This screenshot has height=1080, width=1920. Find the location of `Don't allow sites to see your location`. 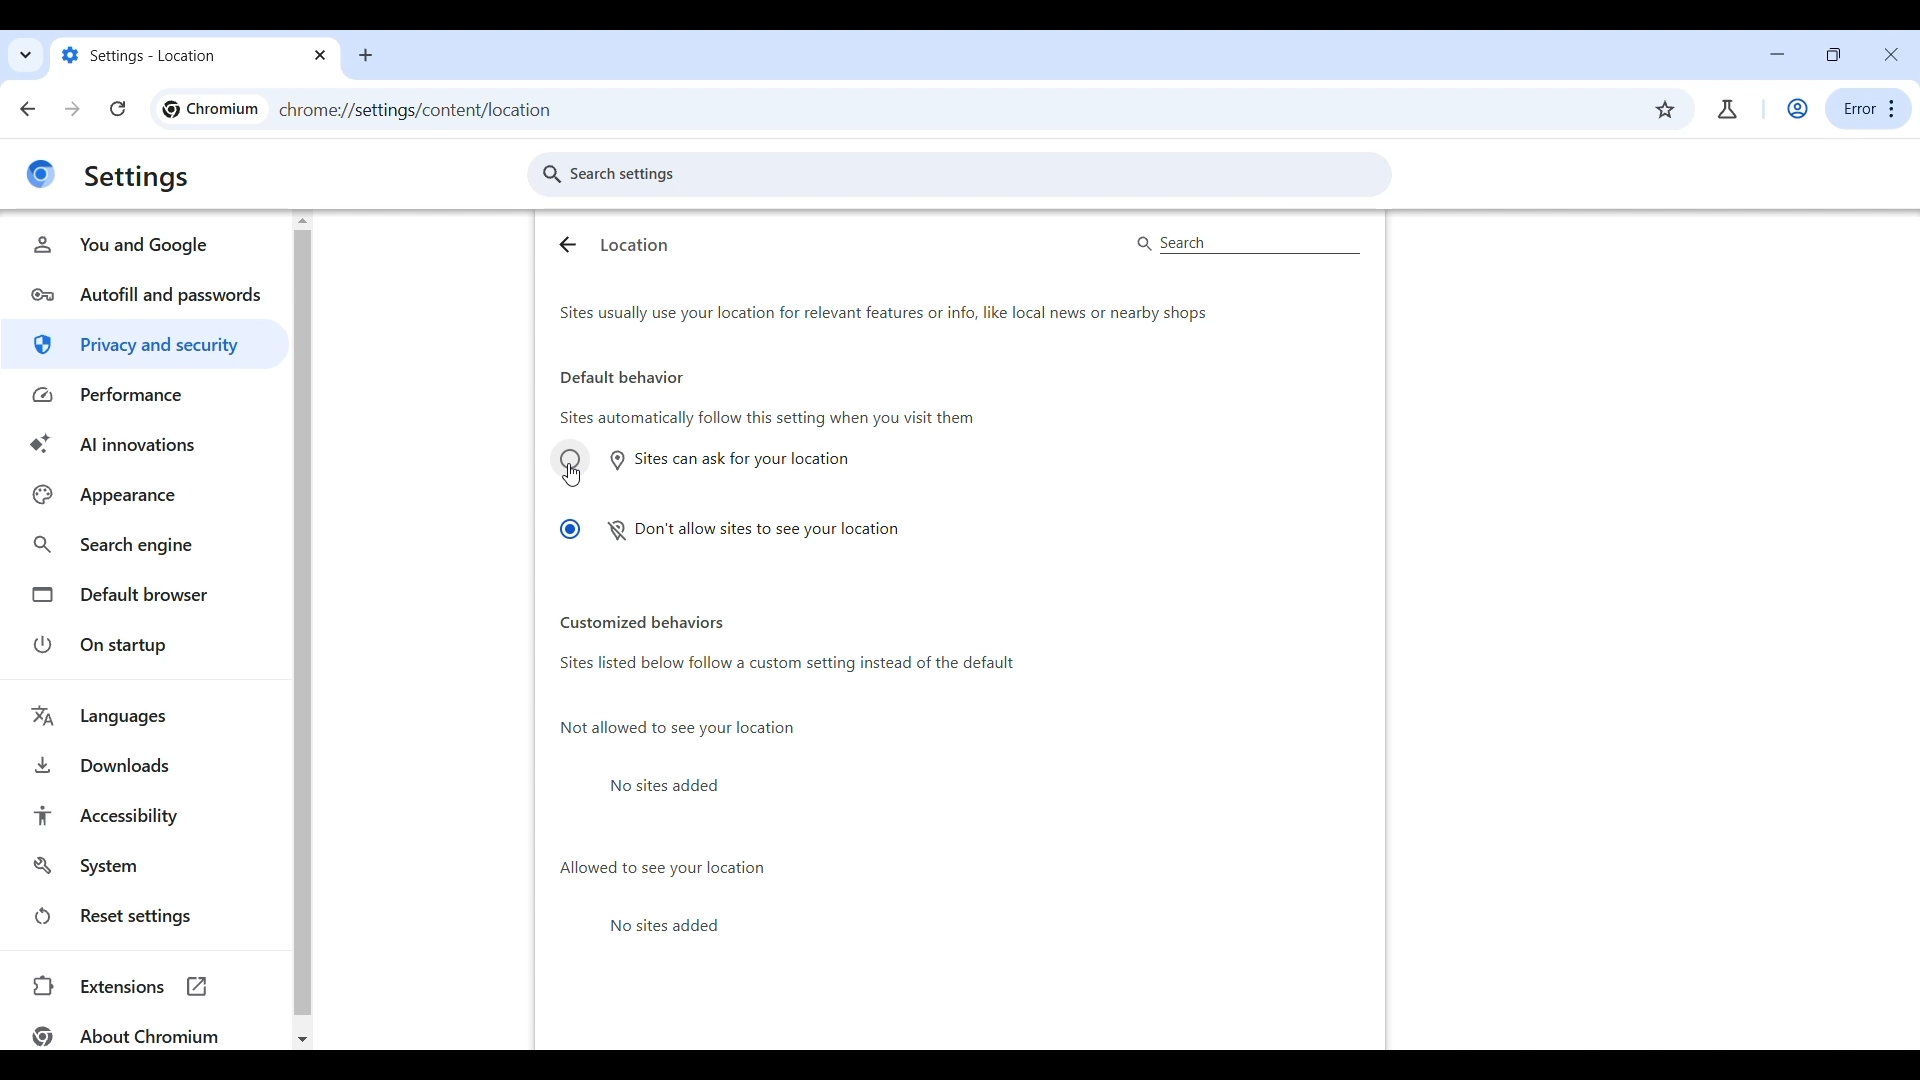

Don't allow sites to see your location is located at coordinates (728, 530).